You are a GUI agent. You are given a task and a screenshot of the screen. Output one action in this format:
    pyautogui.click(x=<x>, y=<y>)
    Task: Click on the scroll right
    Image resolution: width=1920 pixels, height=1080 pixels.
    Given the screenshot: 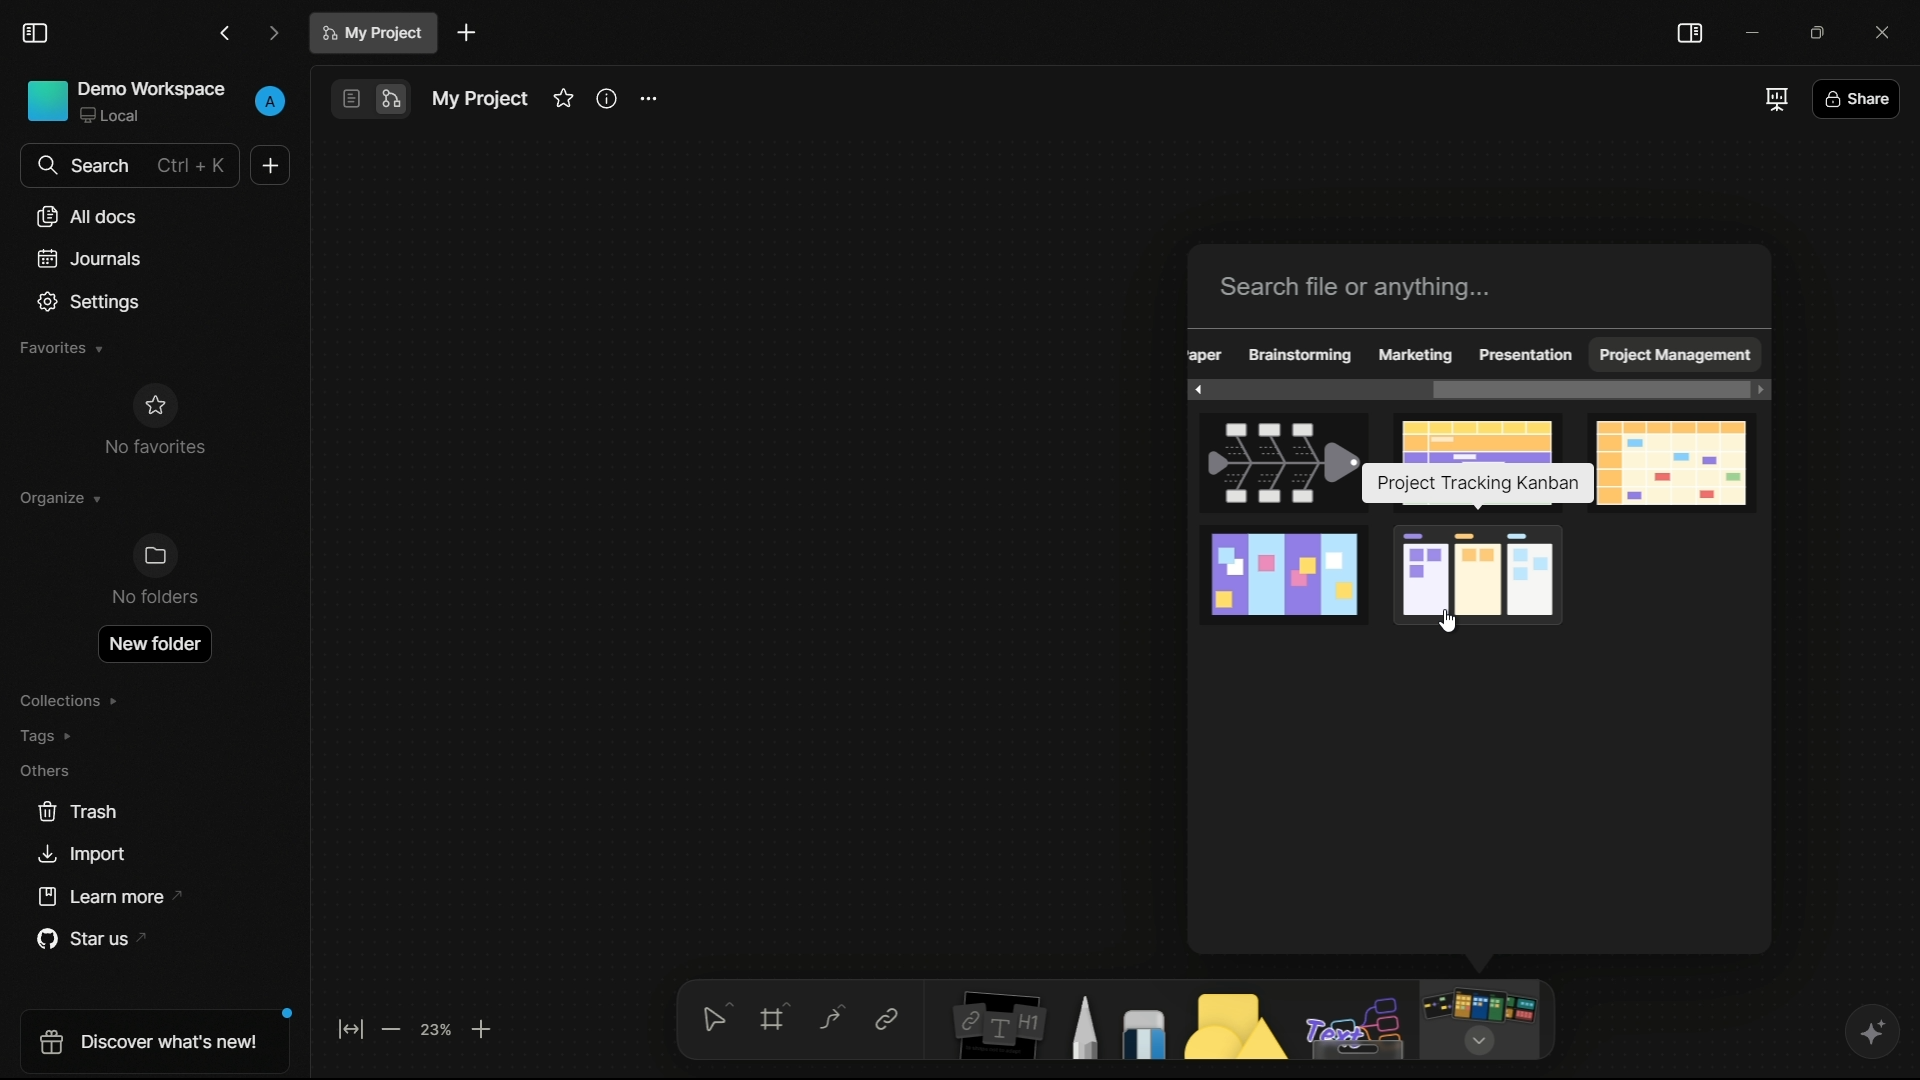 What is the action you would take?
    pyautogui.click(x=1757, y=389)
    